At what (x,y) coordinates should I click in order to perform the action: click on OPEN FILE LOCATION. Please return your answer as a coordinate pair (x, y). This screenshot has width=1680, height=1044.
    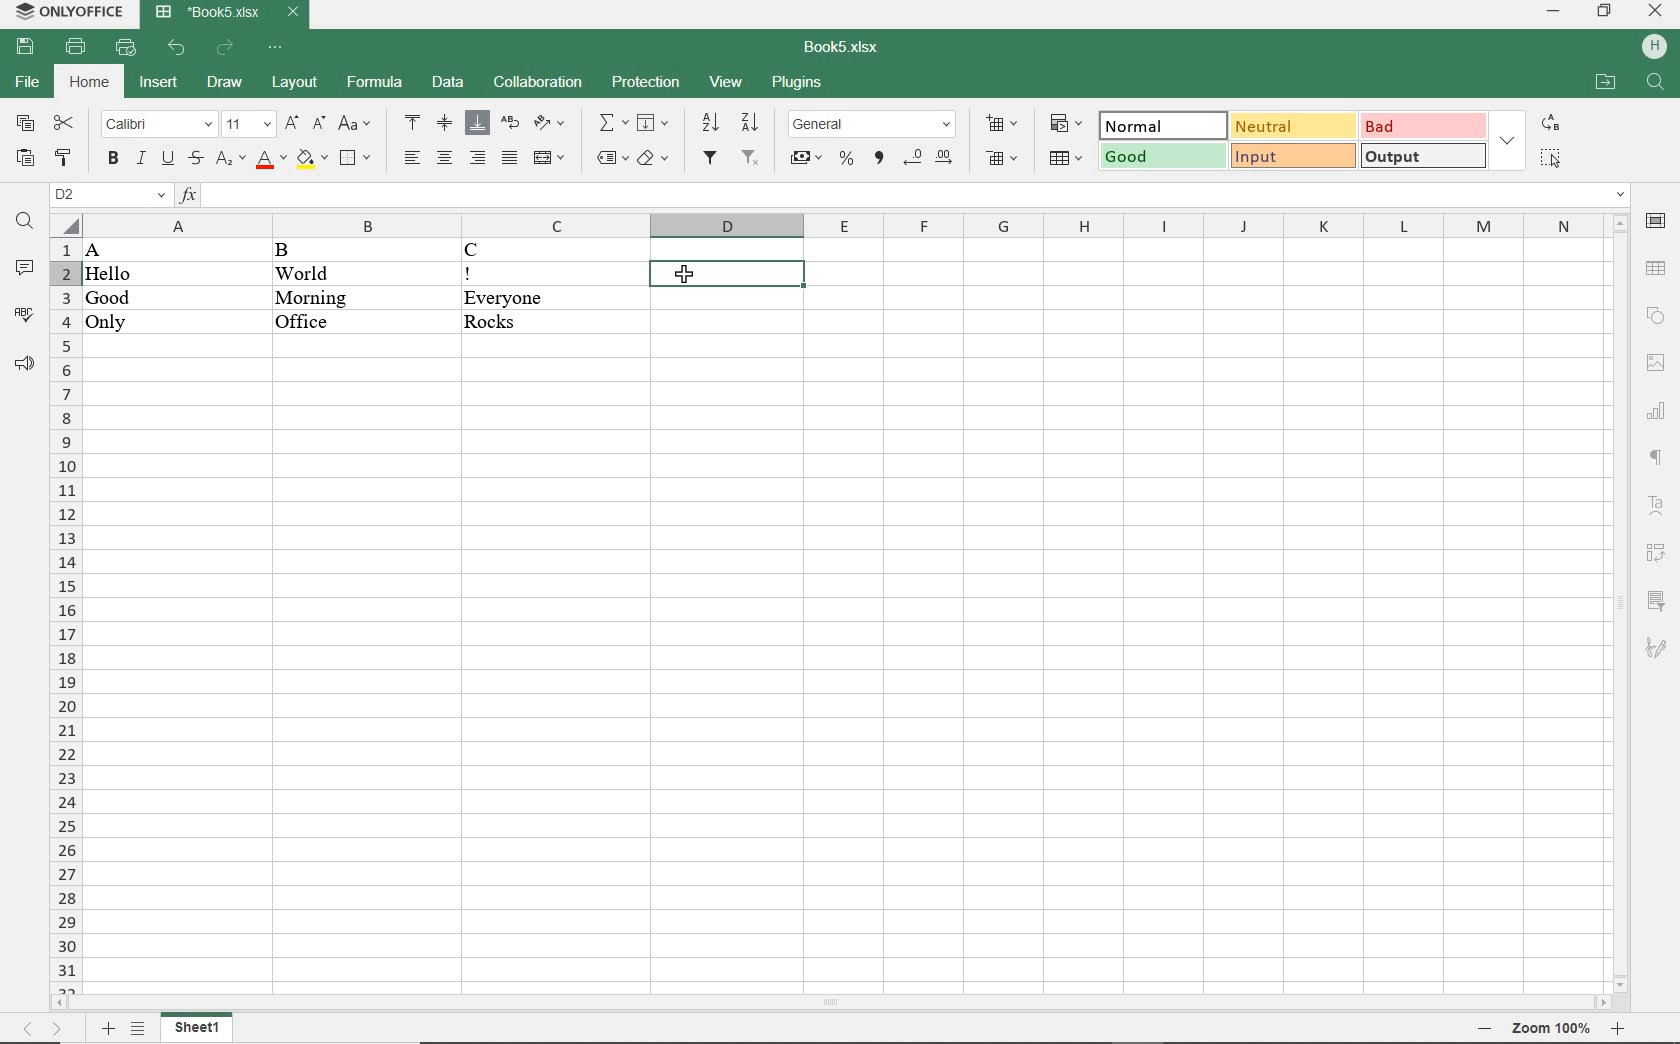
    Looking at the image, I should click on (1605, 83).